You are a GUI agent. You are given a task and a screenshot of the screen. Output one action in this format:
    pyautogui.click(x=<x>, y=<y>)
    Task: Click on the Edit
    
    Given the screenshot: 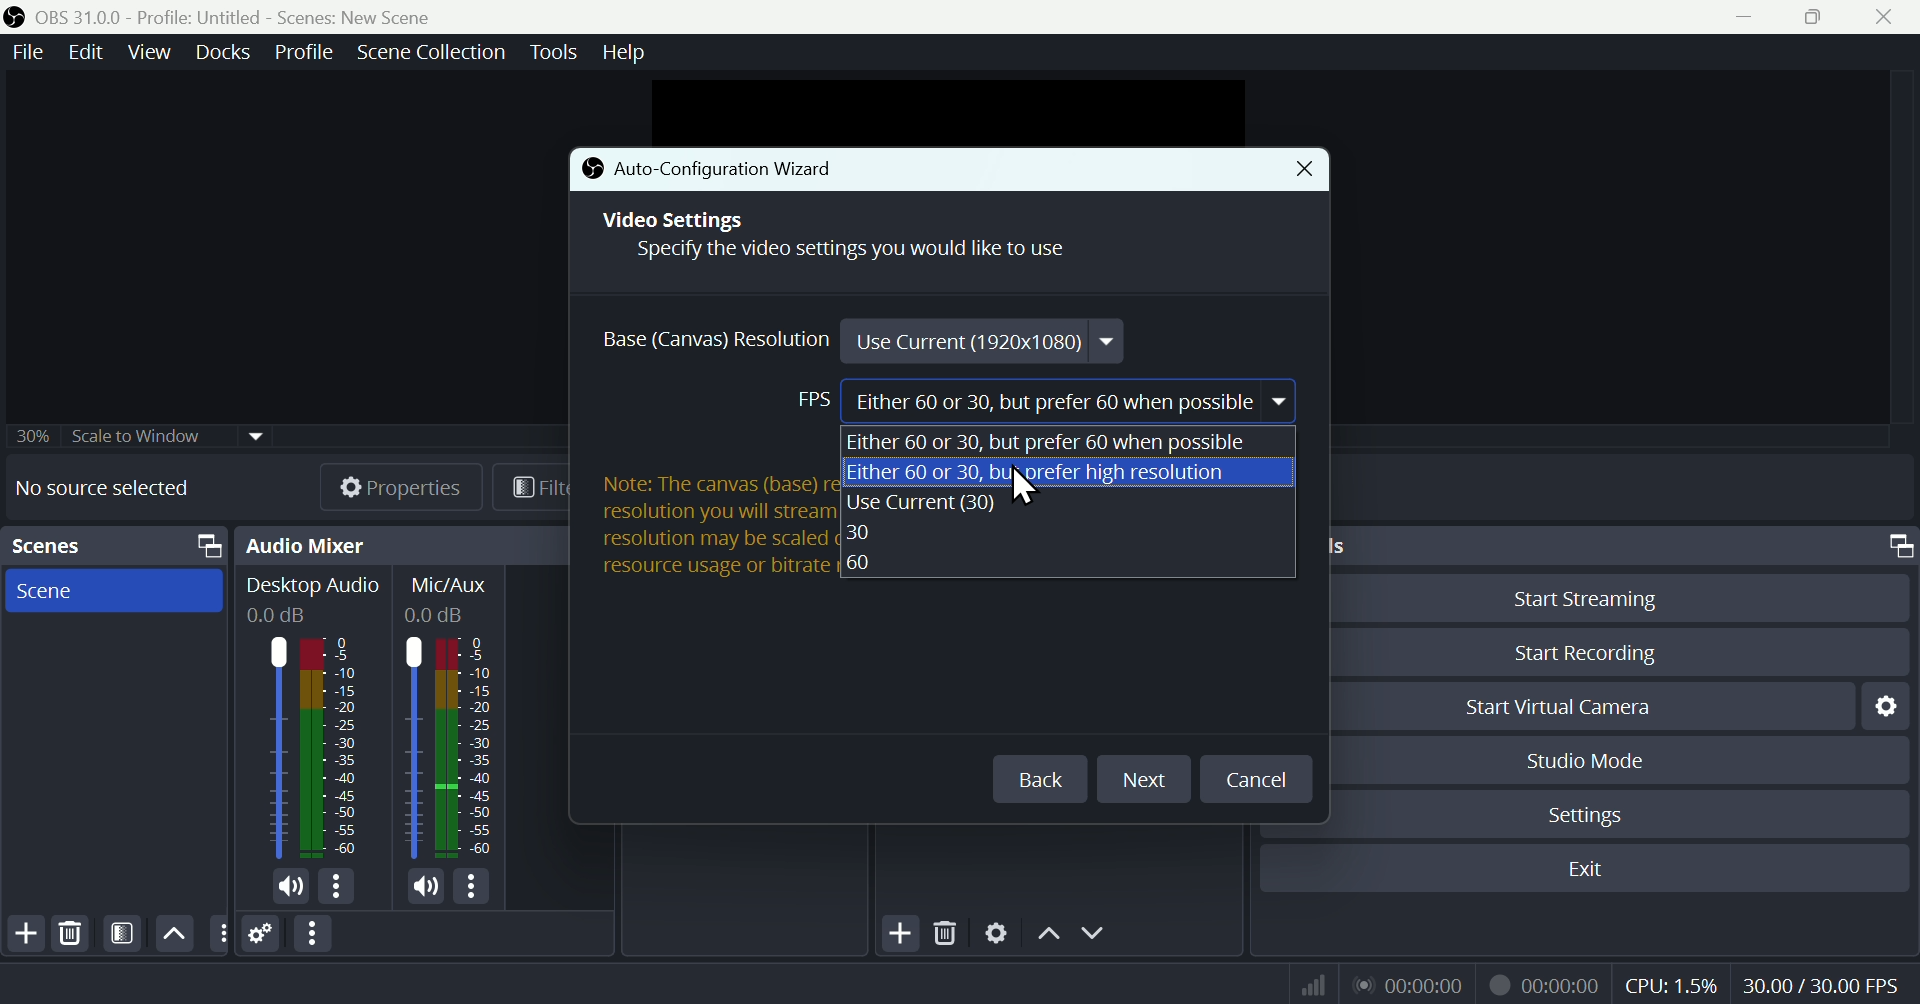 What is the action you would take?
    pyautogui.click(x=88, y=53)
    